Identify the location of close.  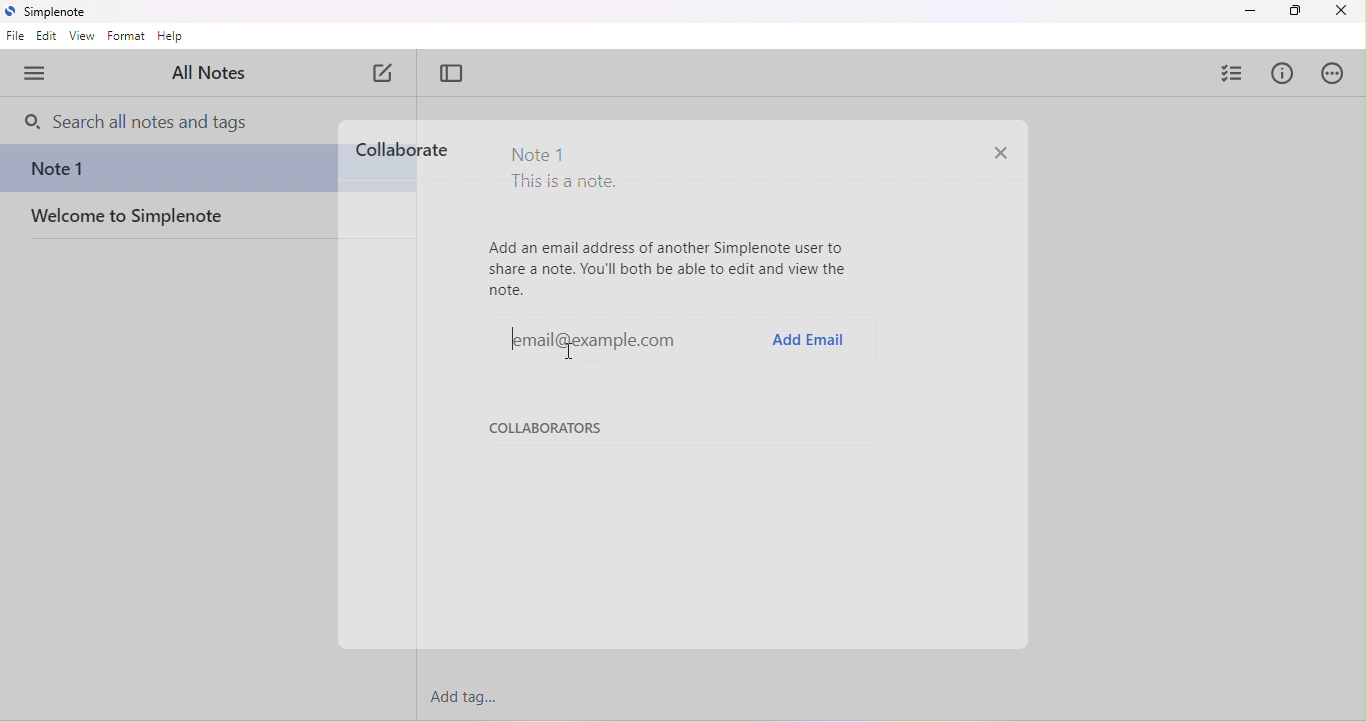
(1340, 12).